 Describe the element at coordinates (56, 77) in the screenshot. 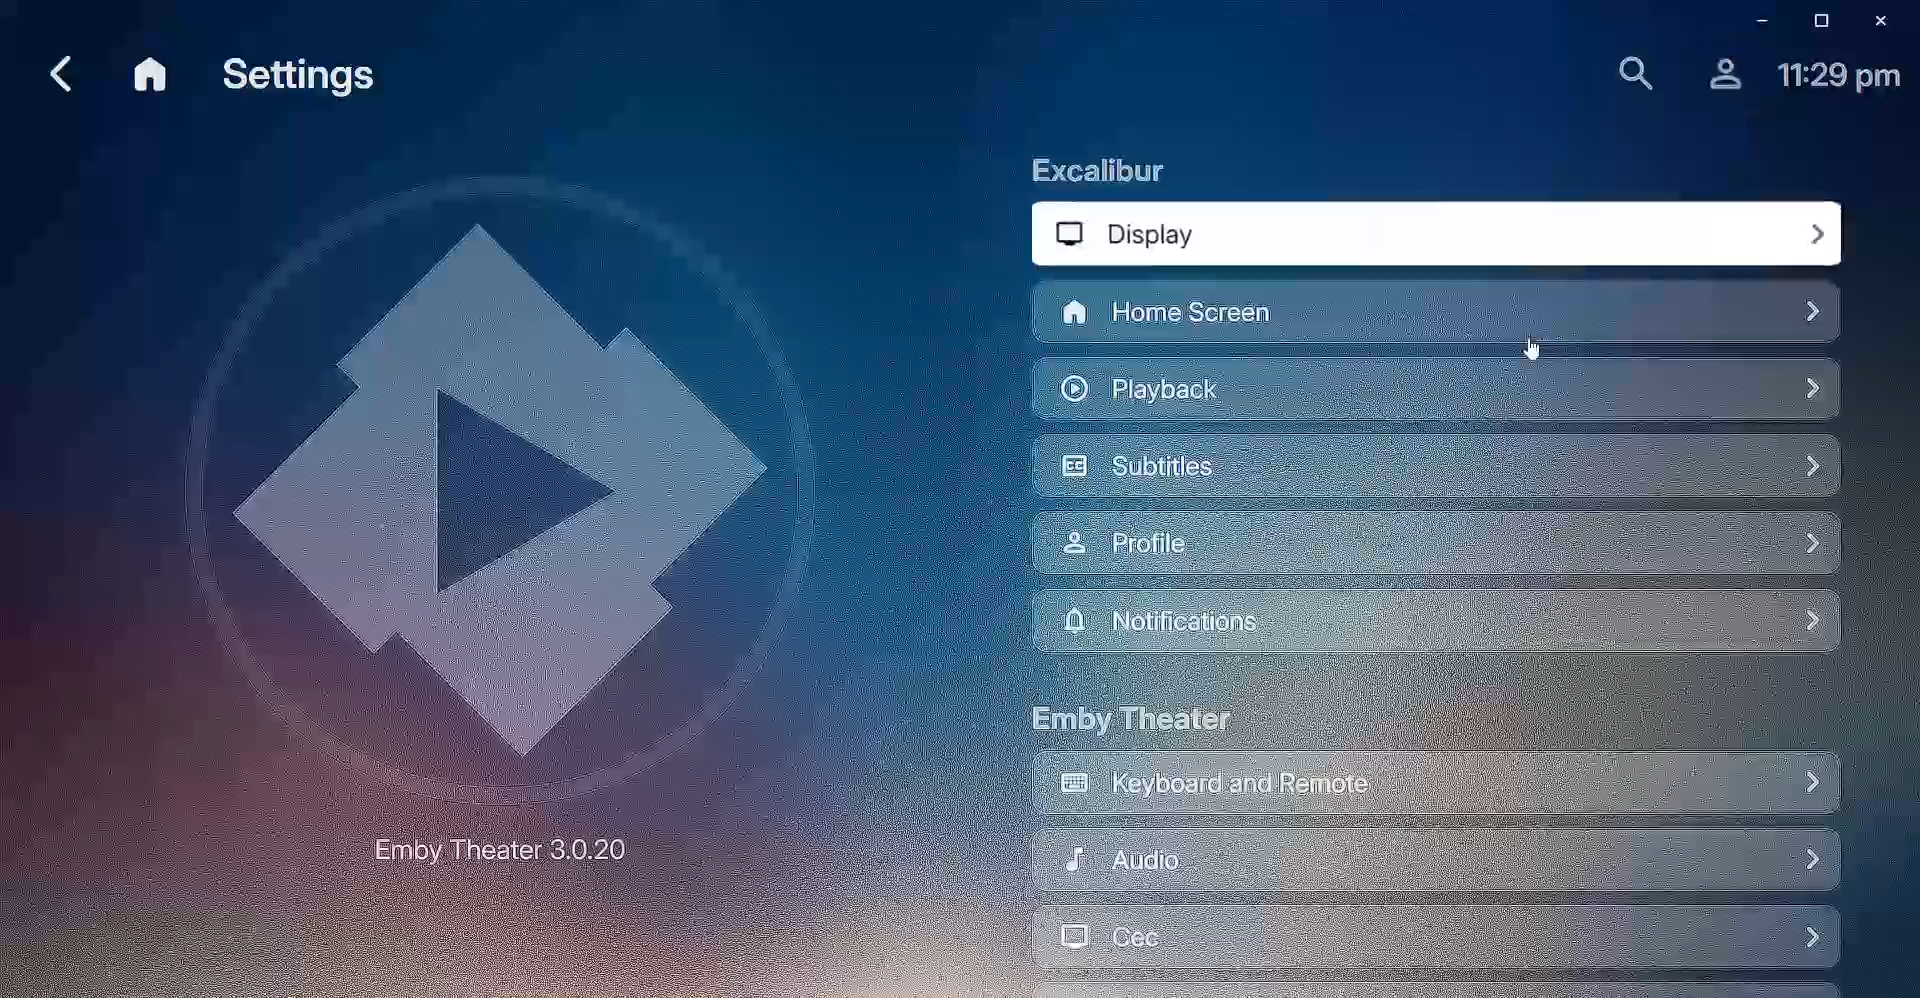

I see `Back` at that location.